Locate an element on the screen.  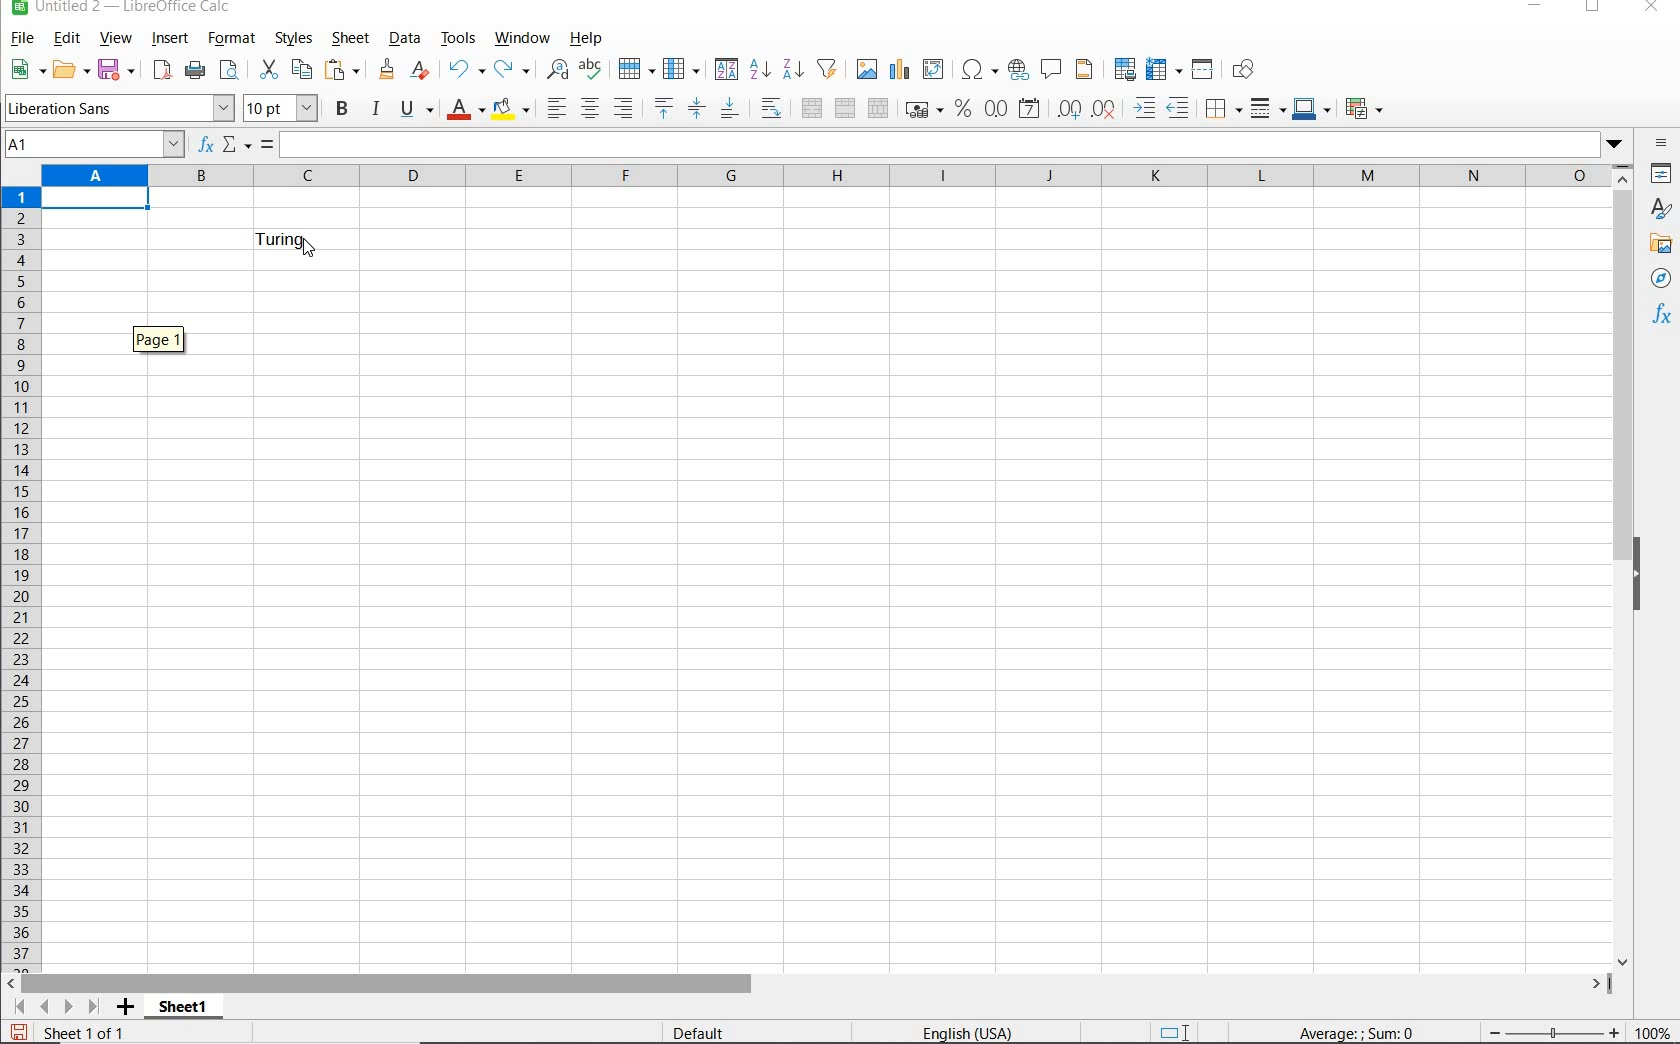
SORT is located at coordinates (724, 69).